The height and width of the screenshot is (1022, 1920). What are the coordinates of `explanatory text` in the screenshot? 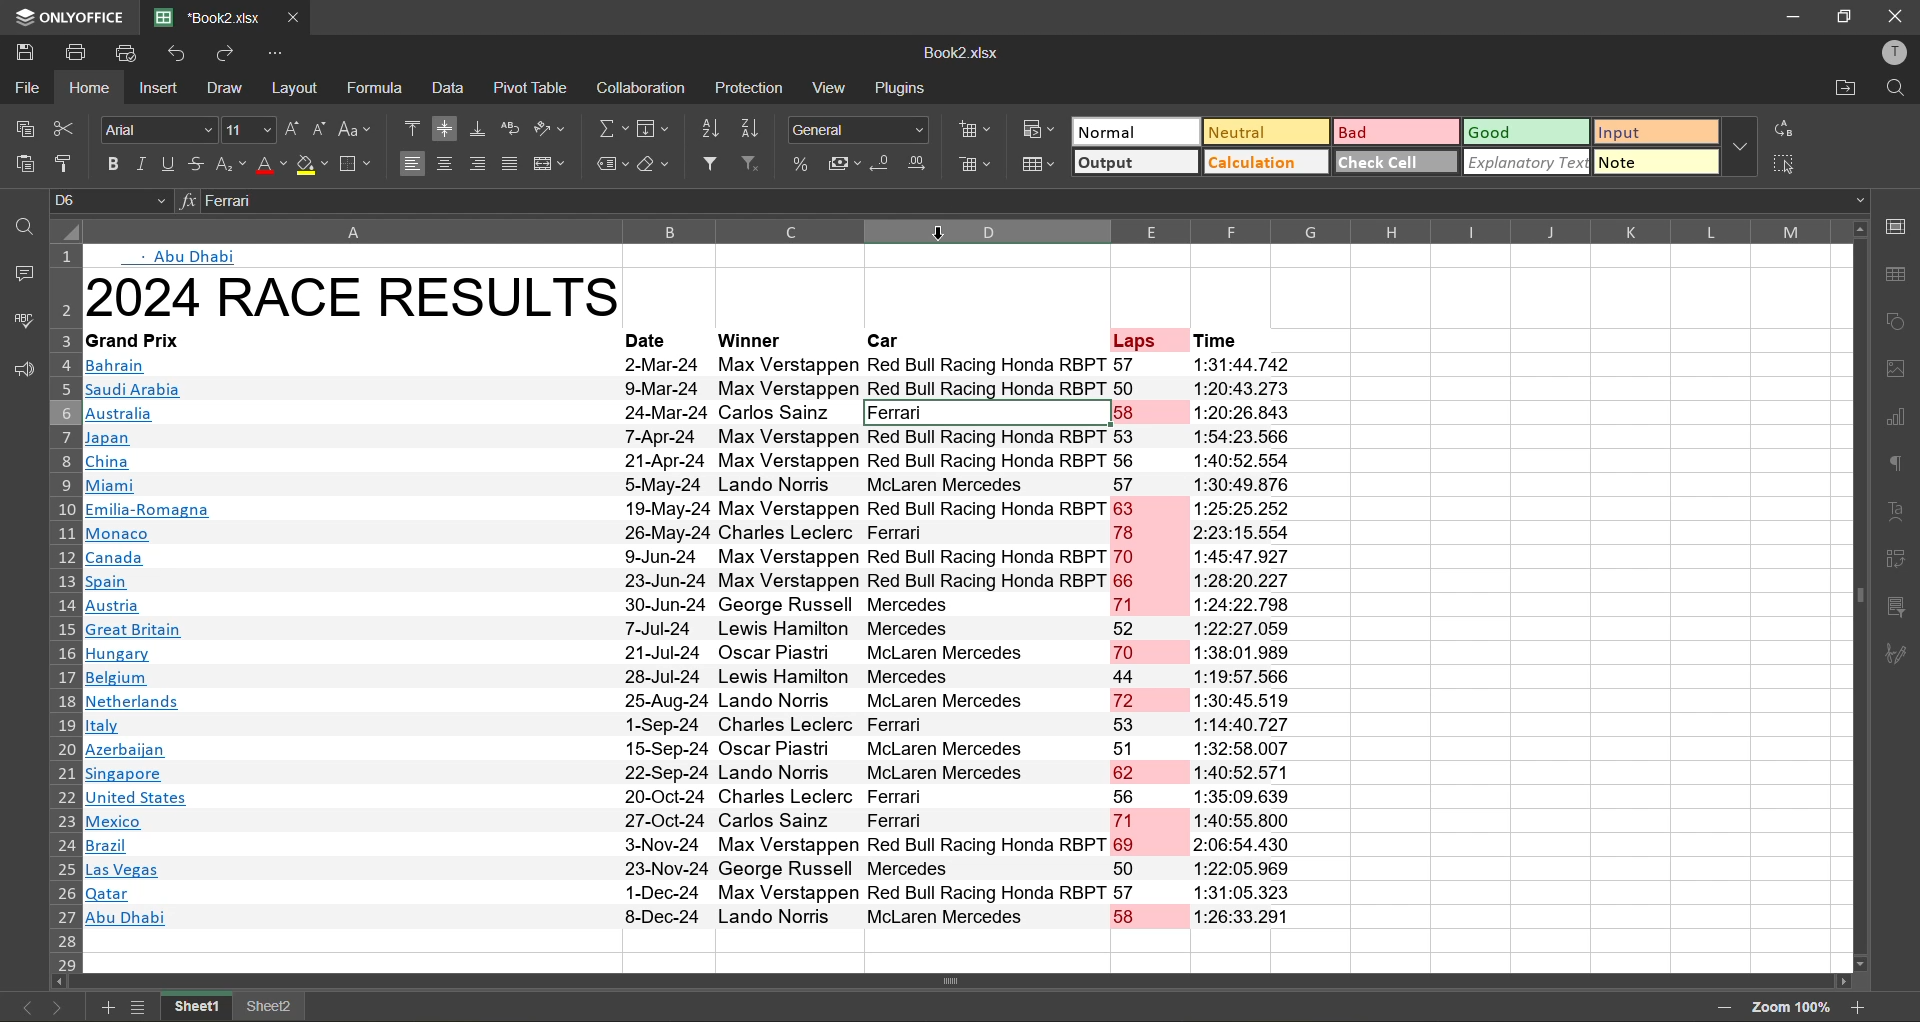 It's located at (1526, 162).